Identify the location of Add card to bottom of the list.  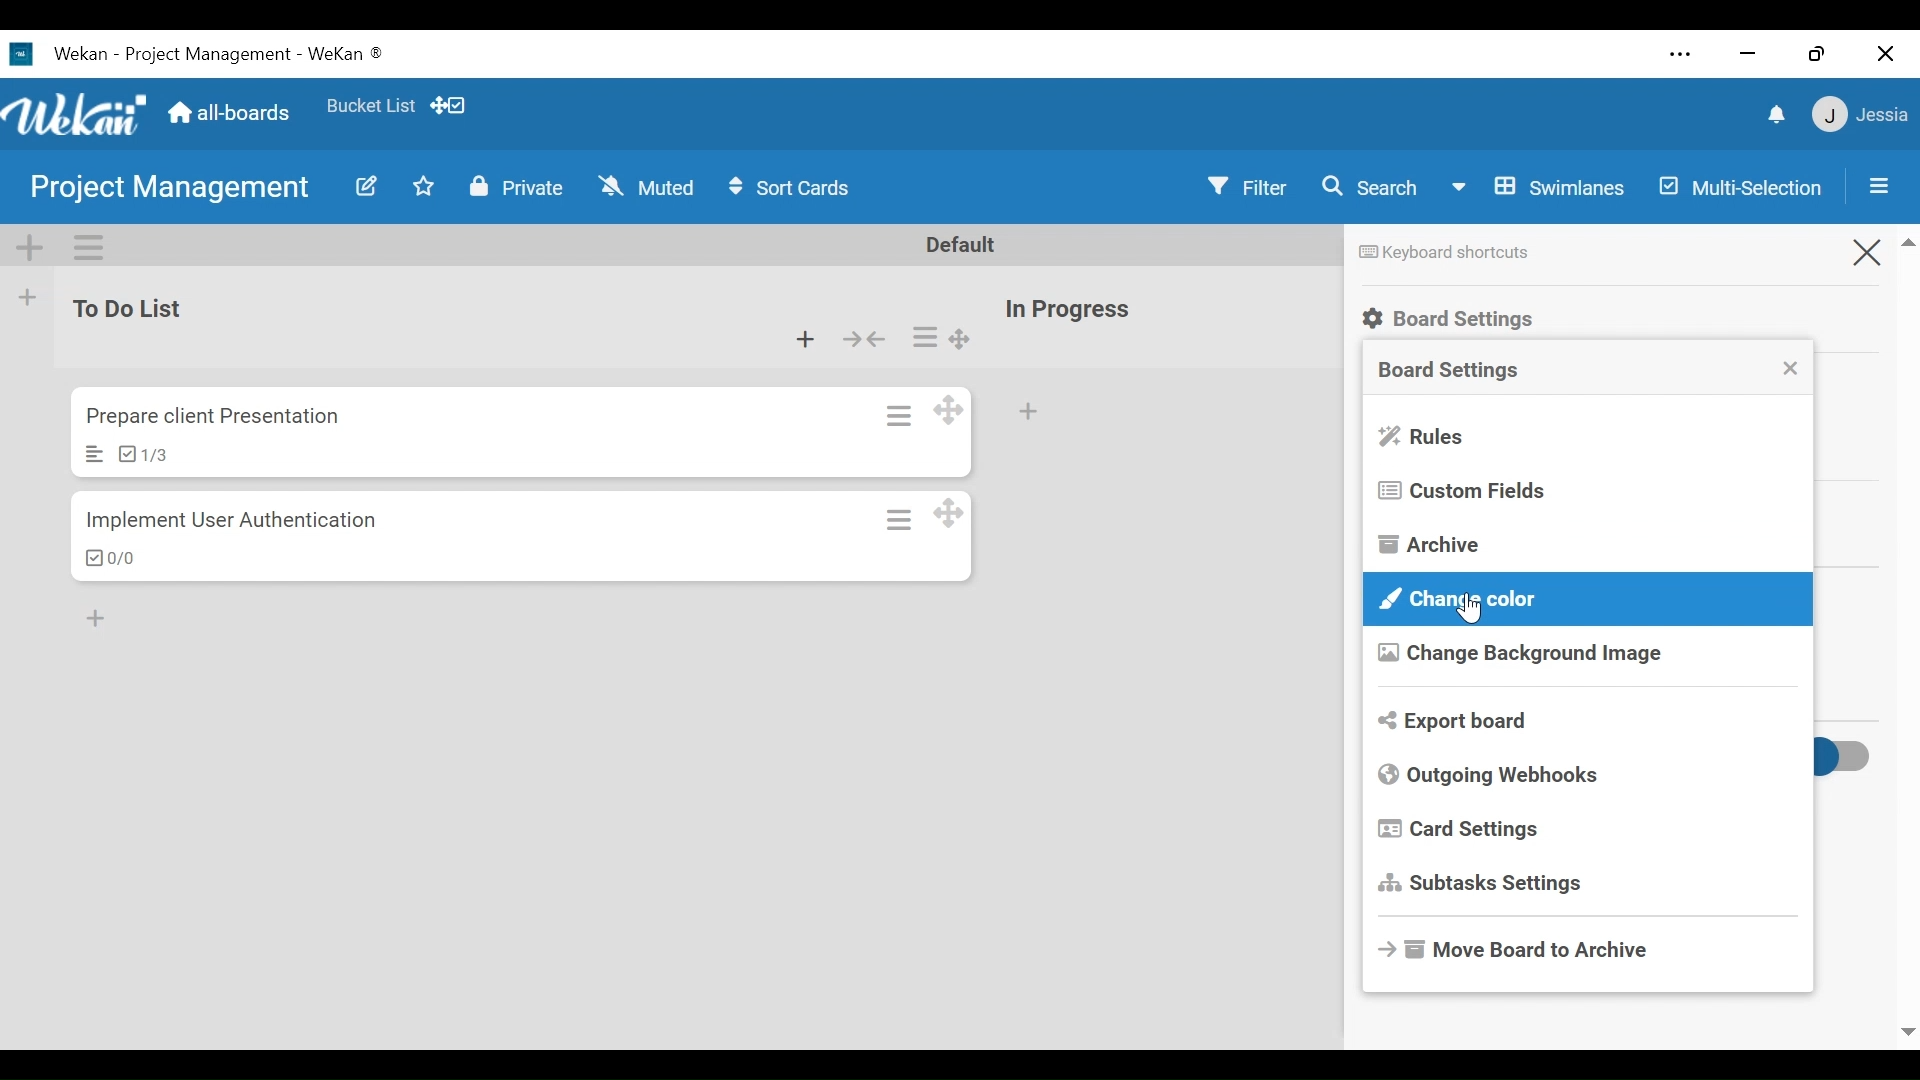
(805, 340).